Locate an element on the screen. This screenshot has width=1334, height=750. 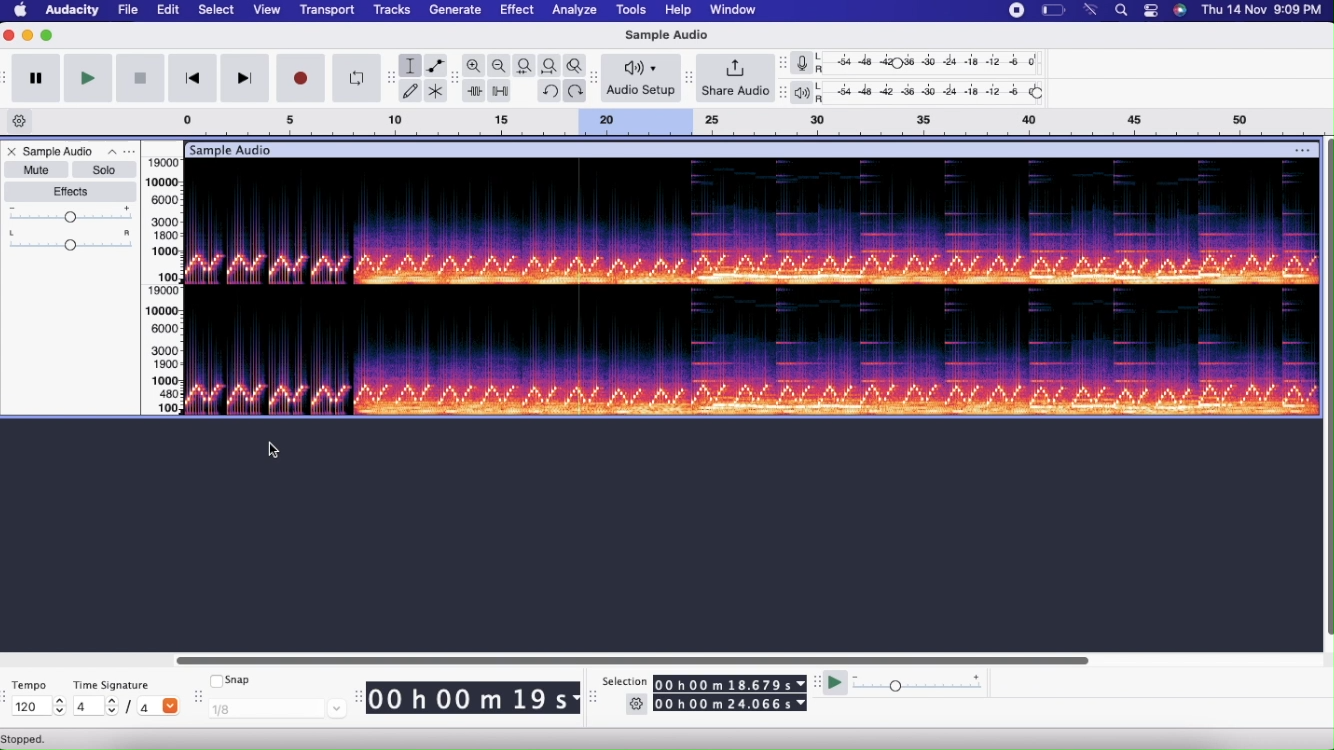
Close is located at coordinates (11, 36).